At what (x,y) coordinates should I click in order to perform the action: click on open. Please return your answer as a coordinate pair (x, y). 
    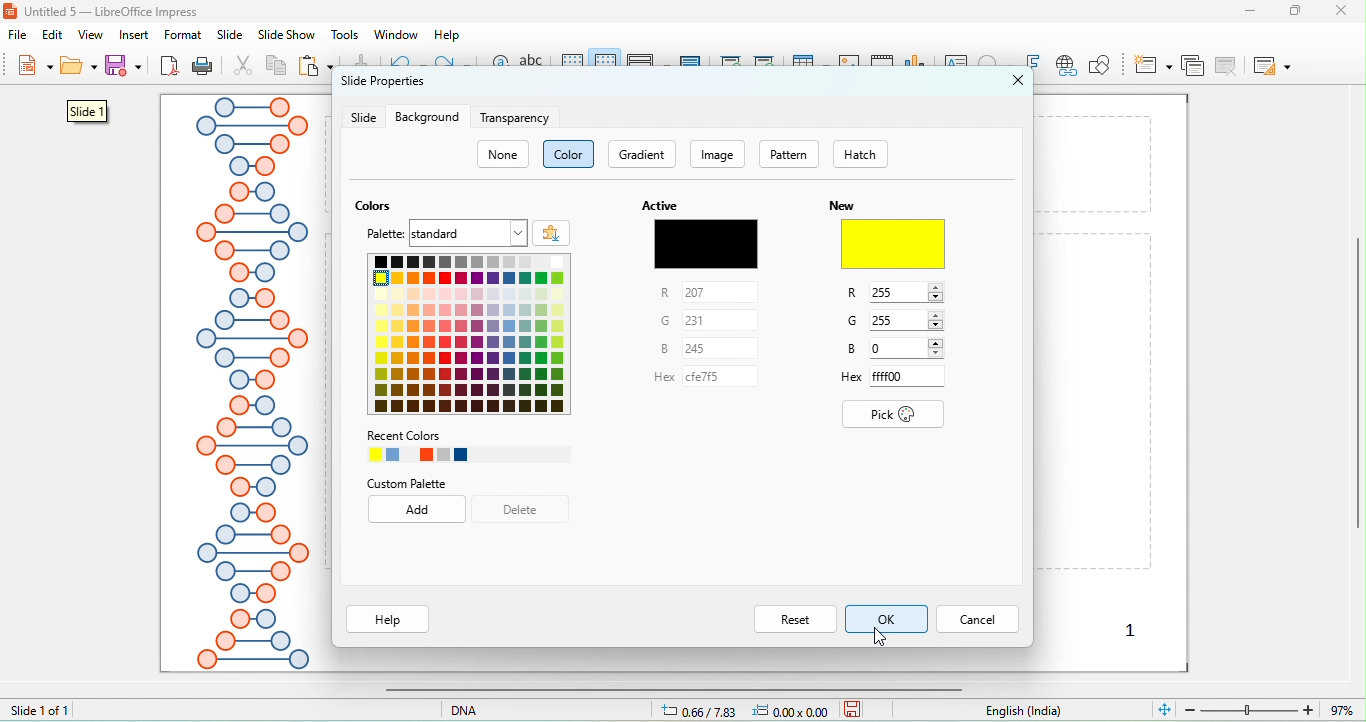
    Looking at the image, I should click on (79, 69).